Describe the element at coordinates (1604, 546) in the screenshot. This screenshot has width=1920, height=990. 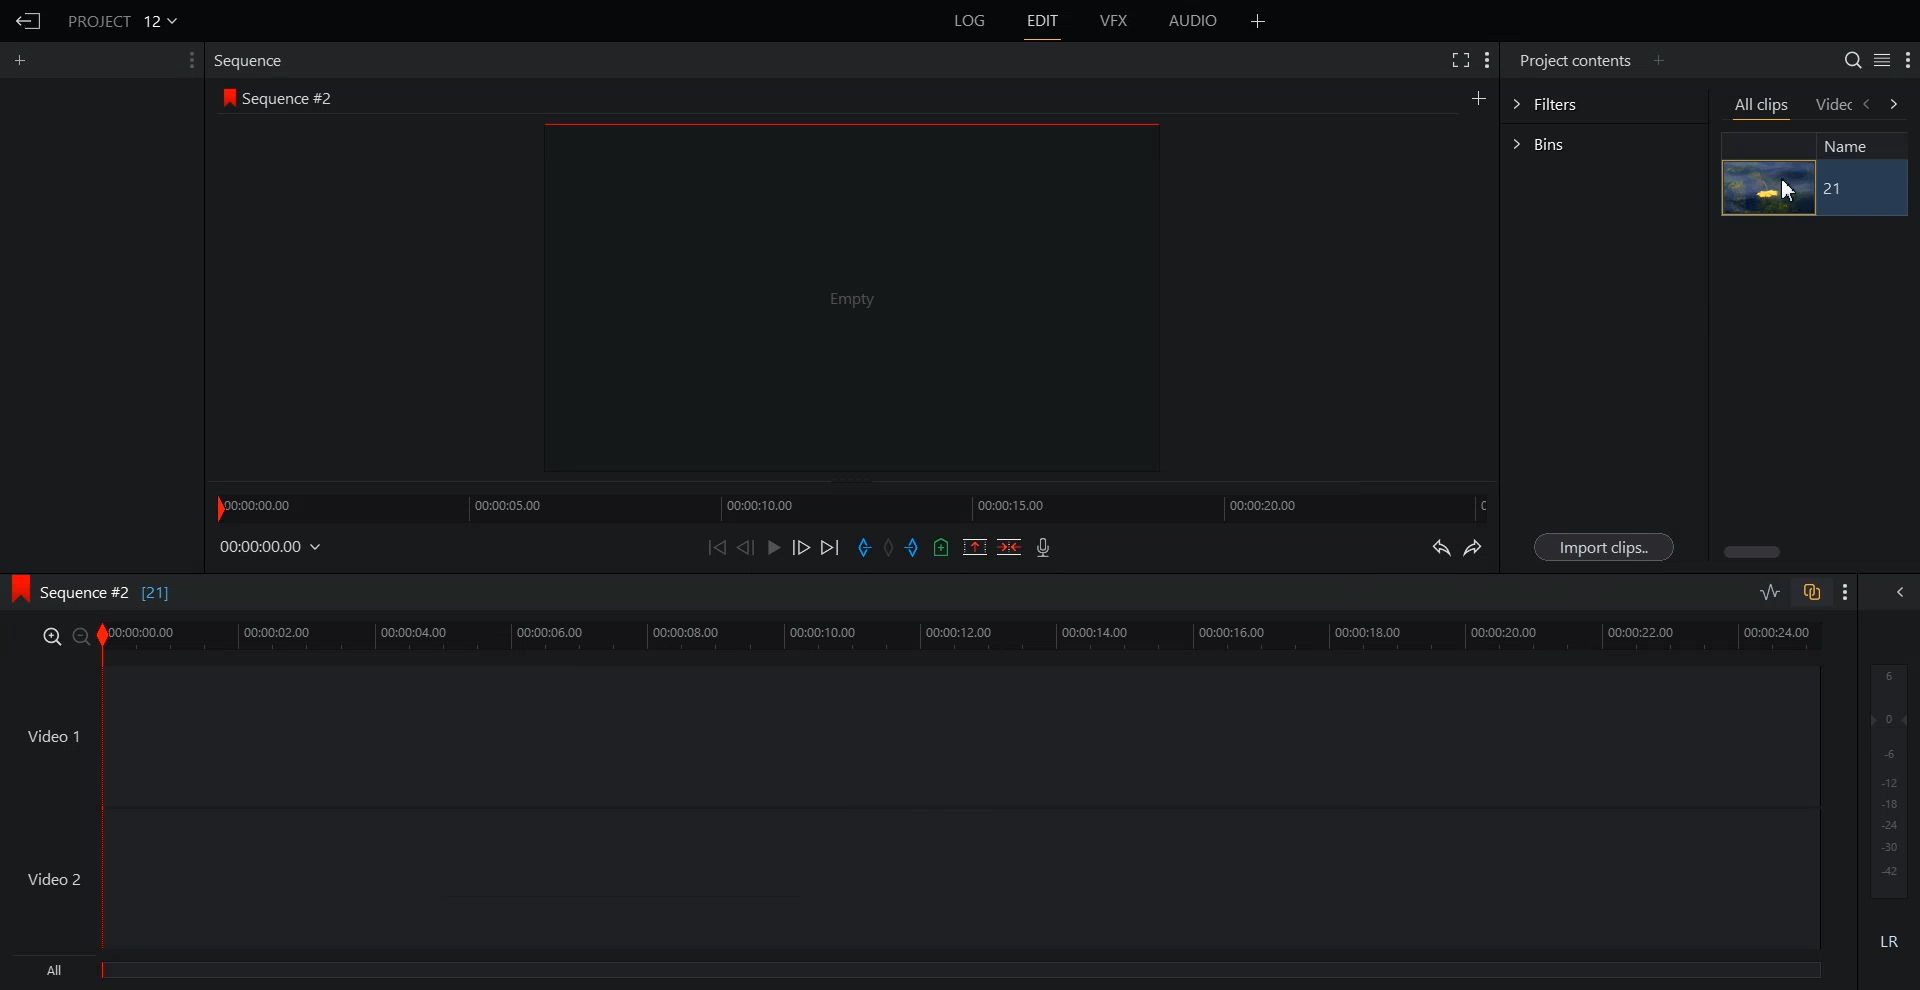
I see `Import Clips` at that location.